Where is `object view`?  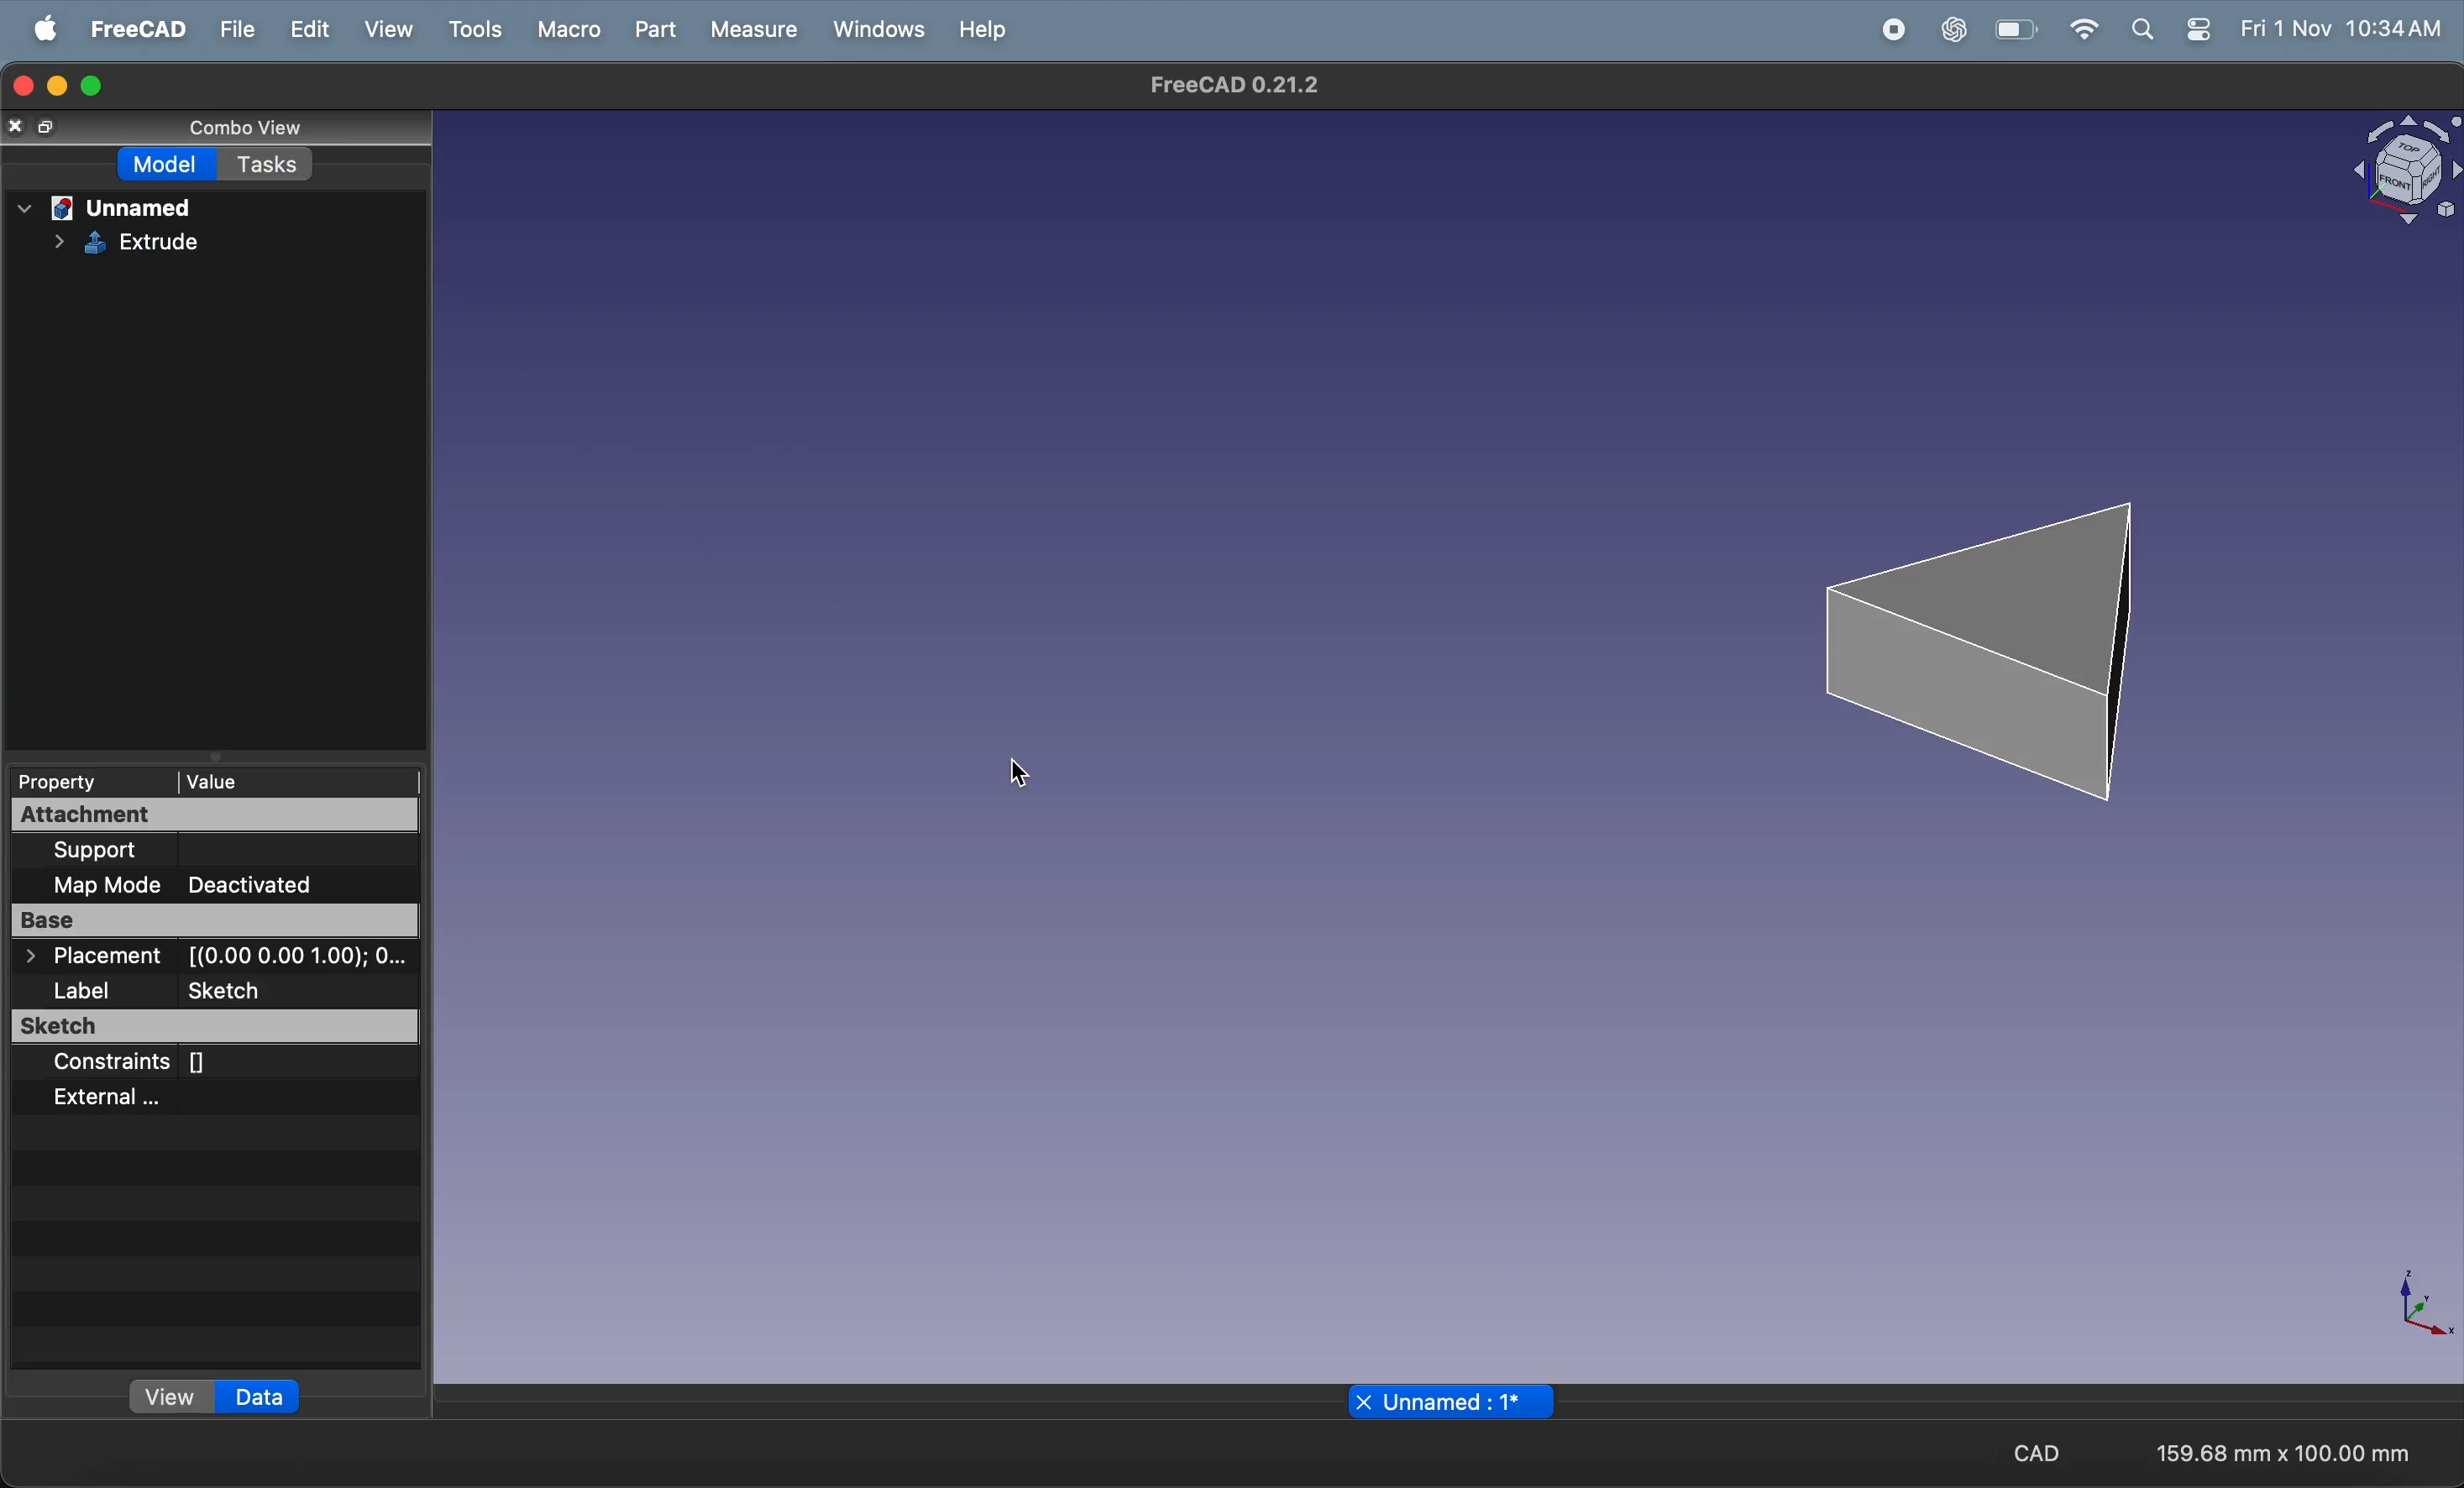
object view is located at coordinates (2391, 172).